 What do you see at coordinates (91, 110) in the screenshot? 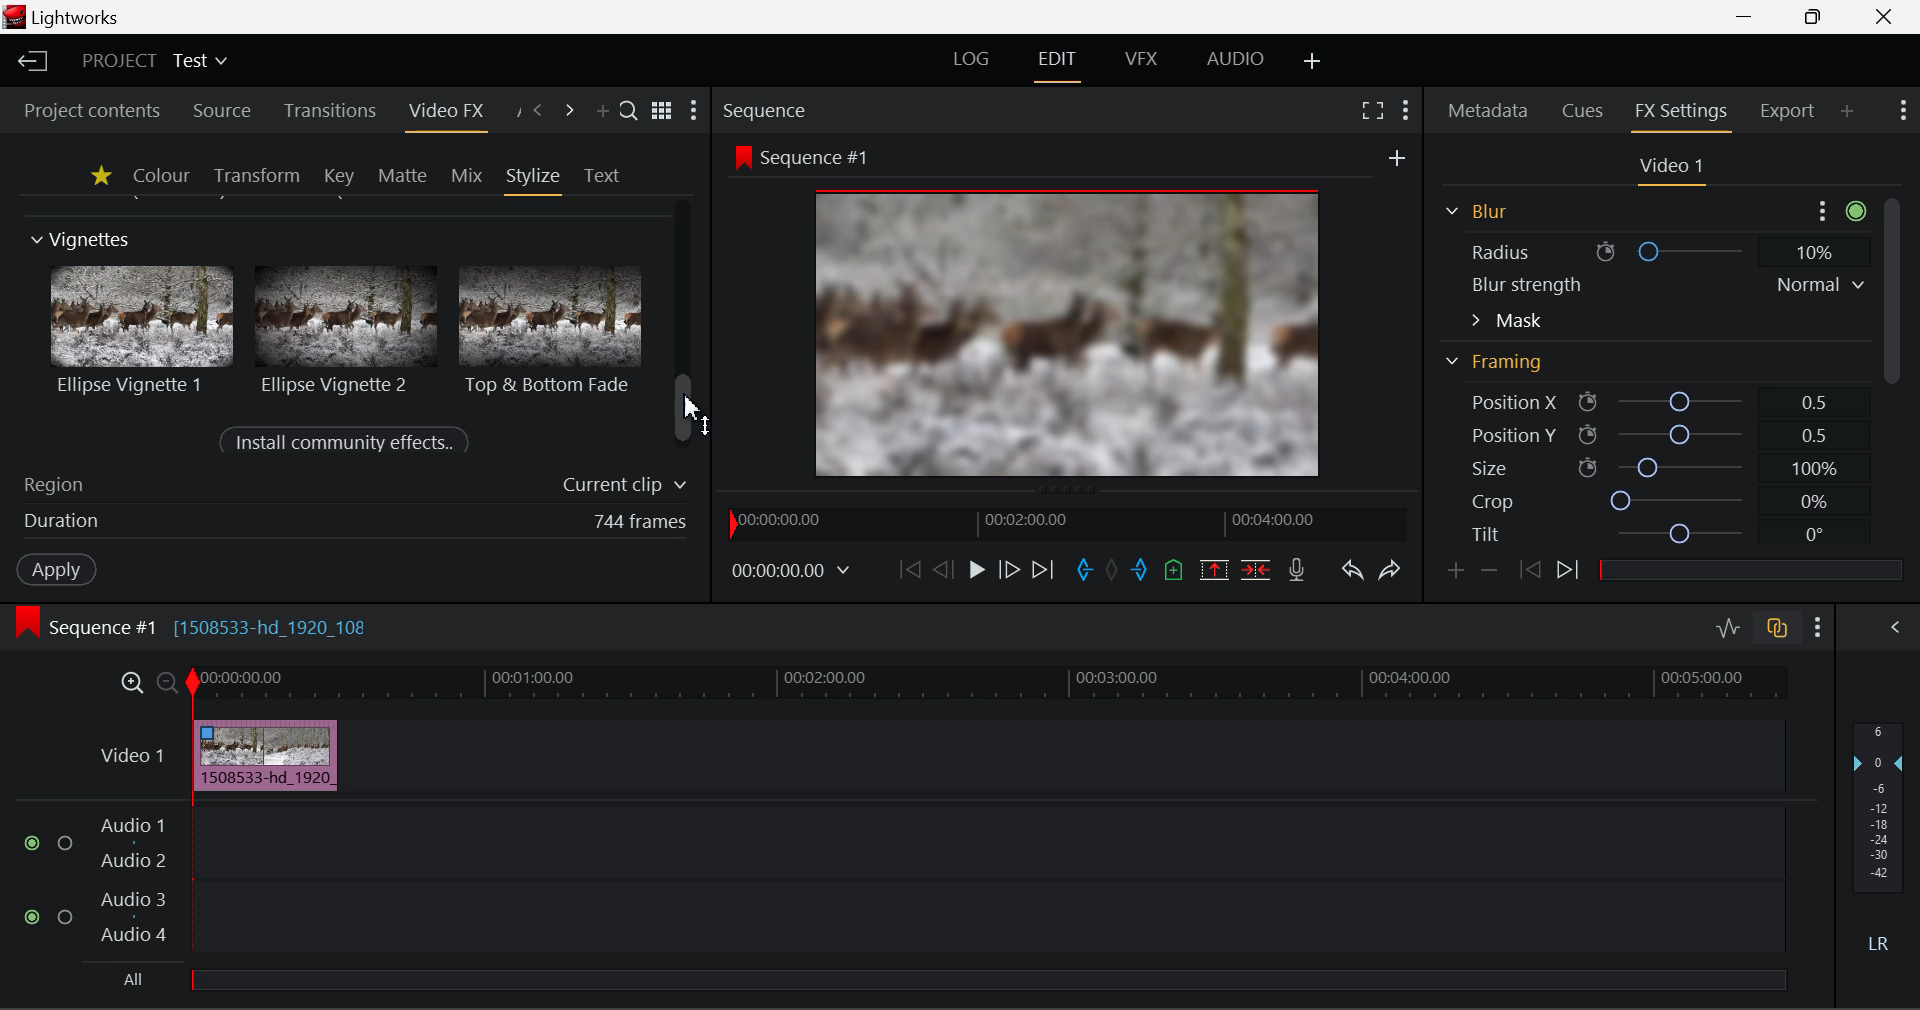
I see `Project contents` at bounding box center [91, 110].